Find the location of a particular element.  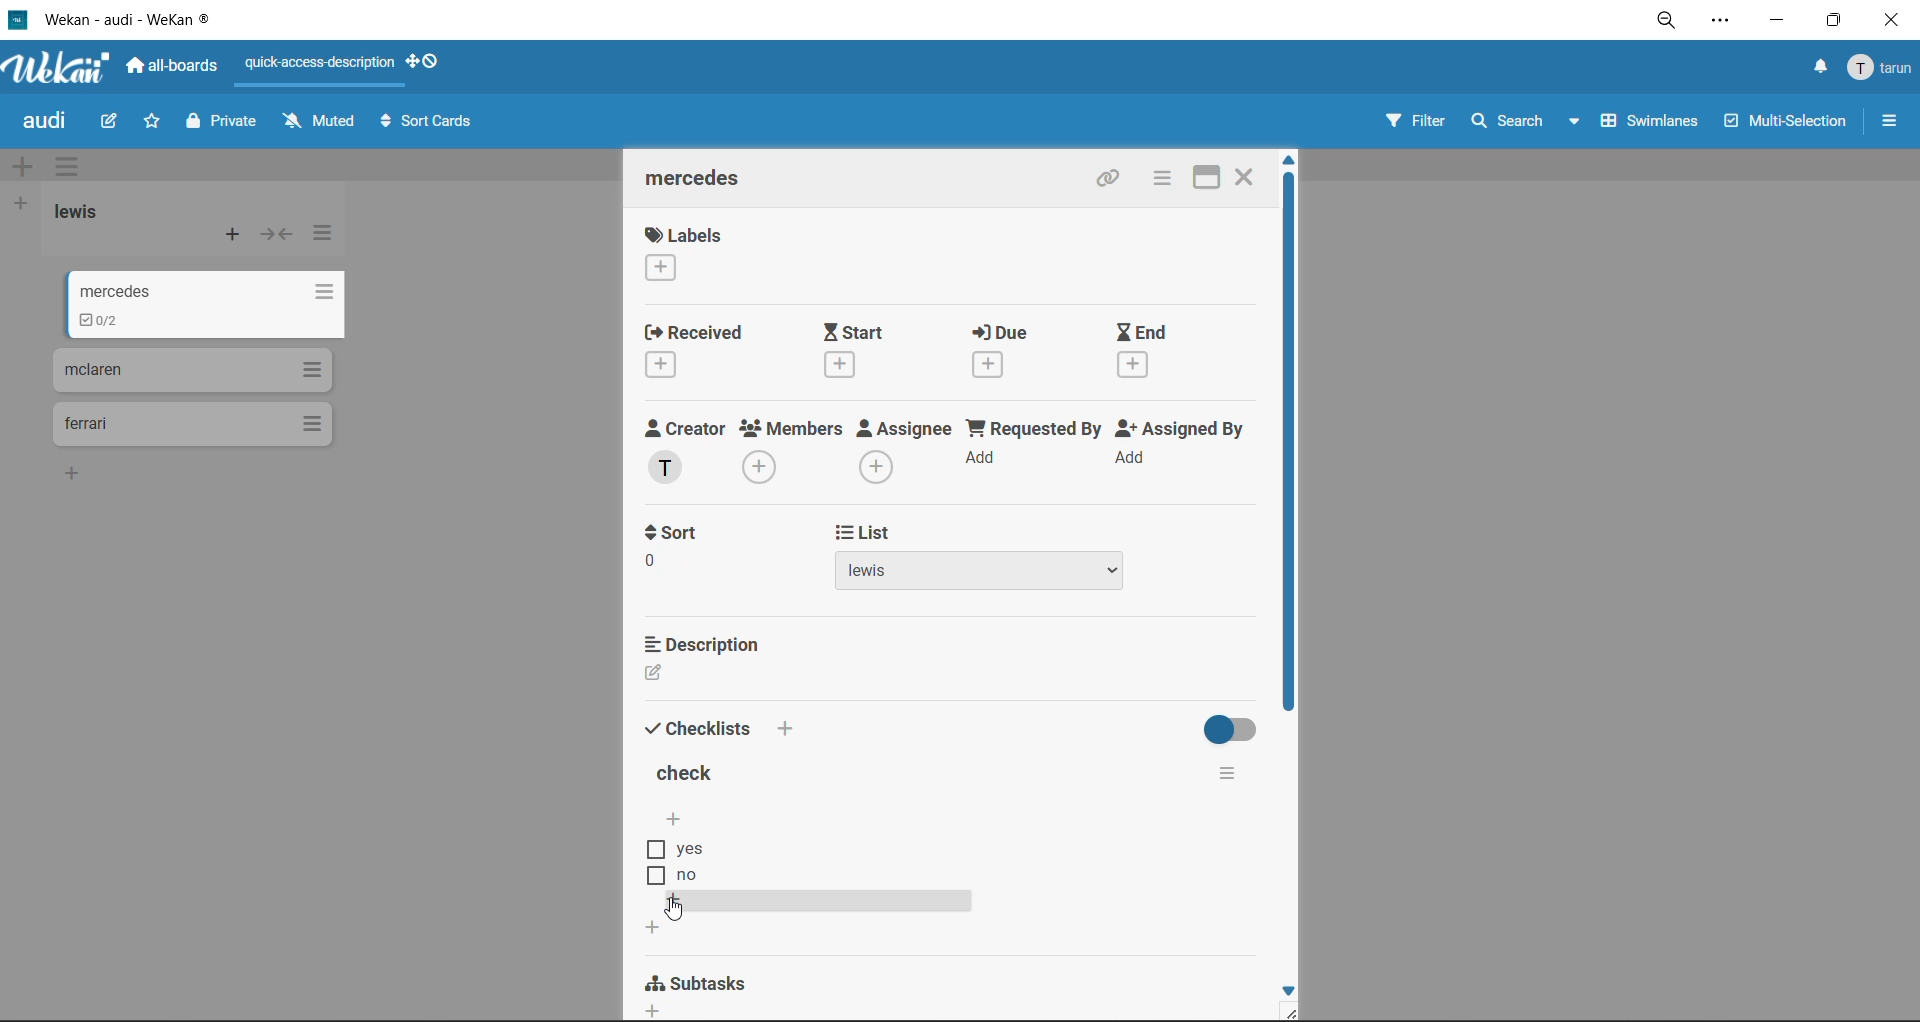

close is located at coordinates (1890, 23).